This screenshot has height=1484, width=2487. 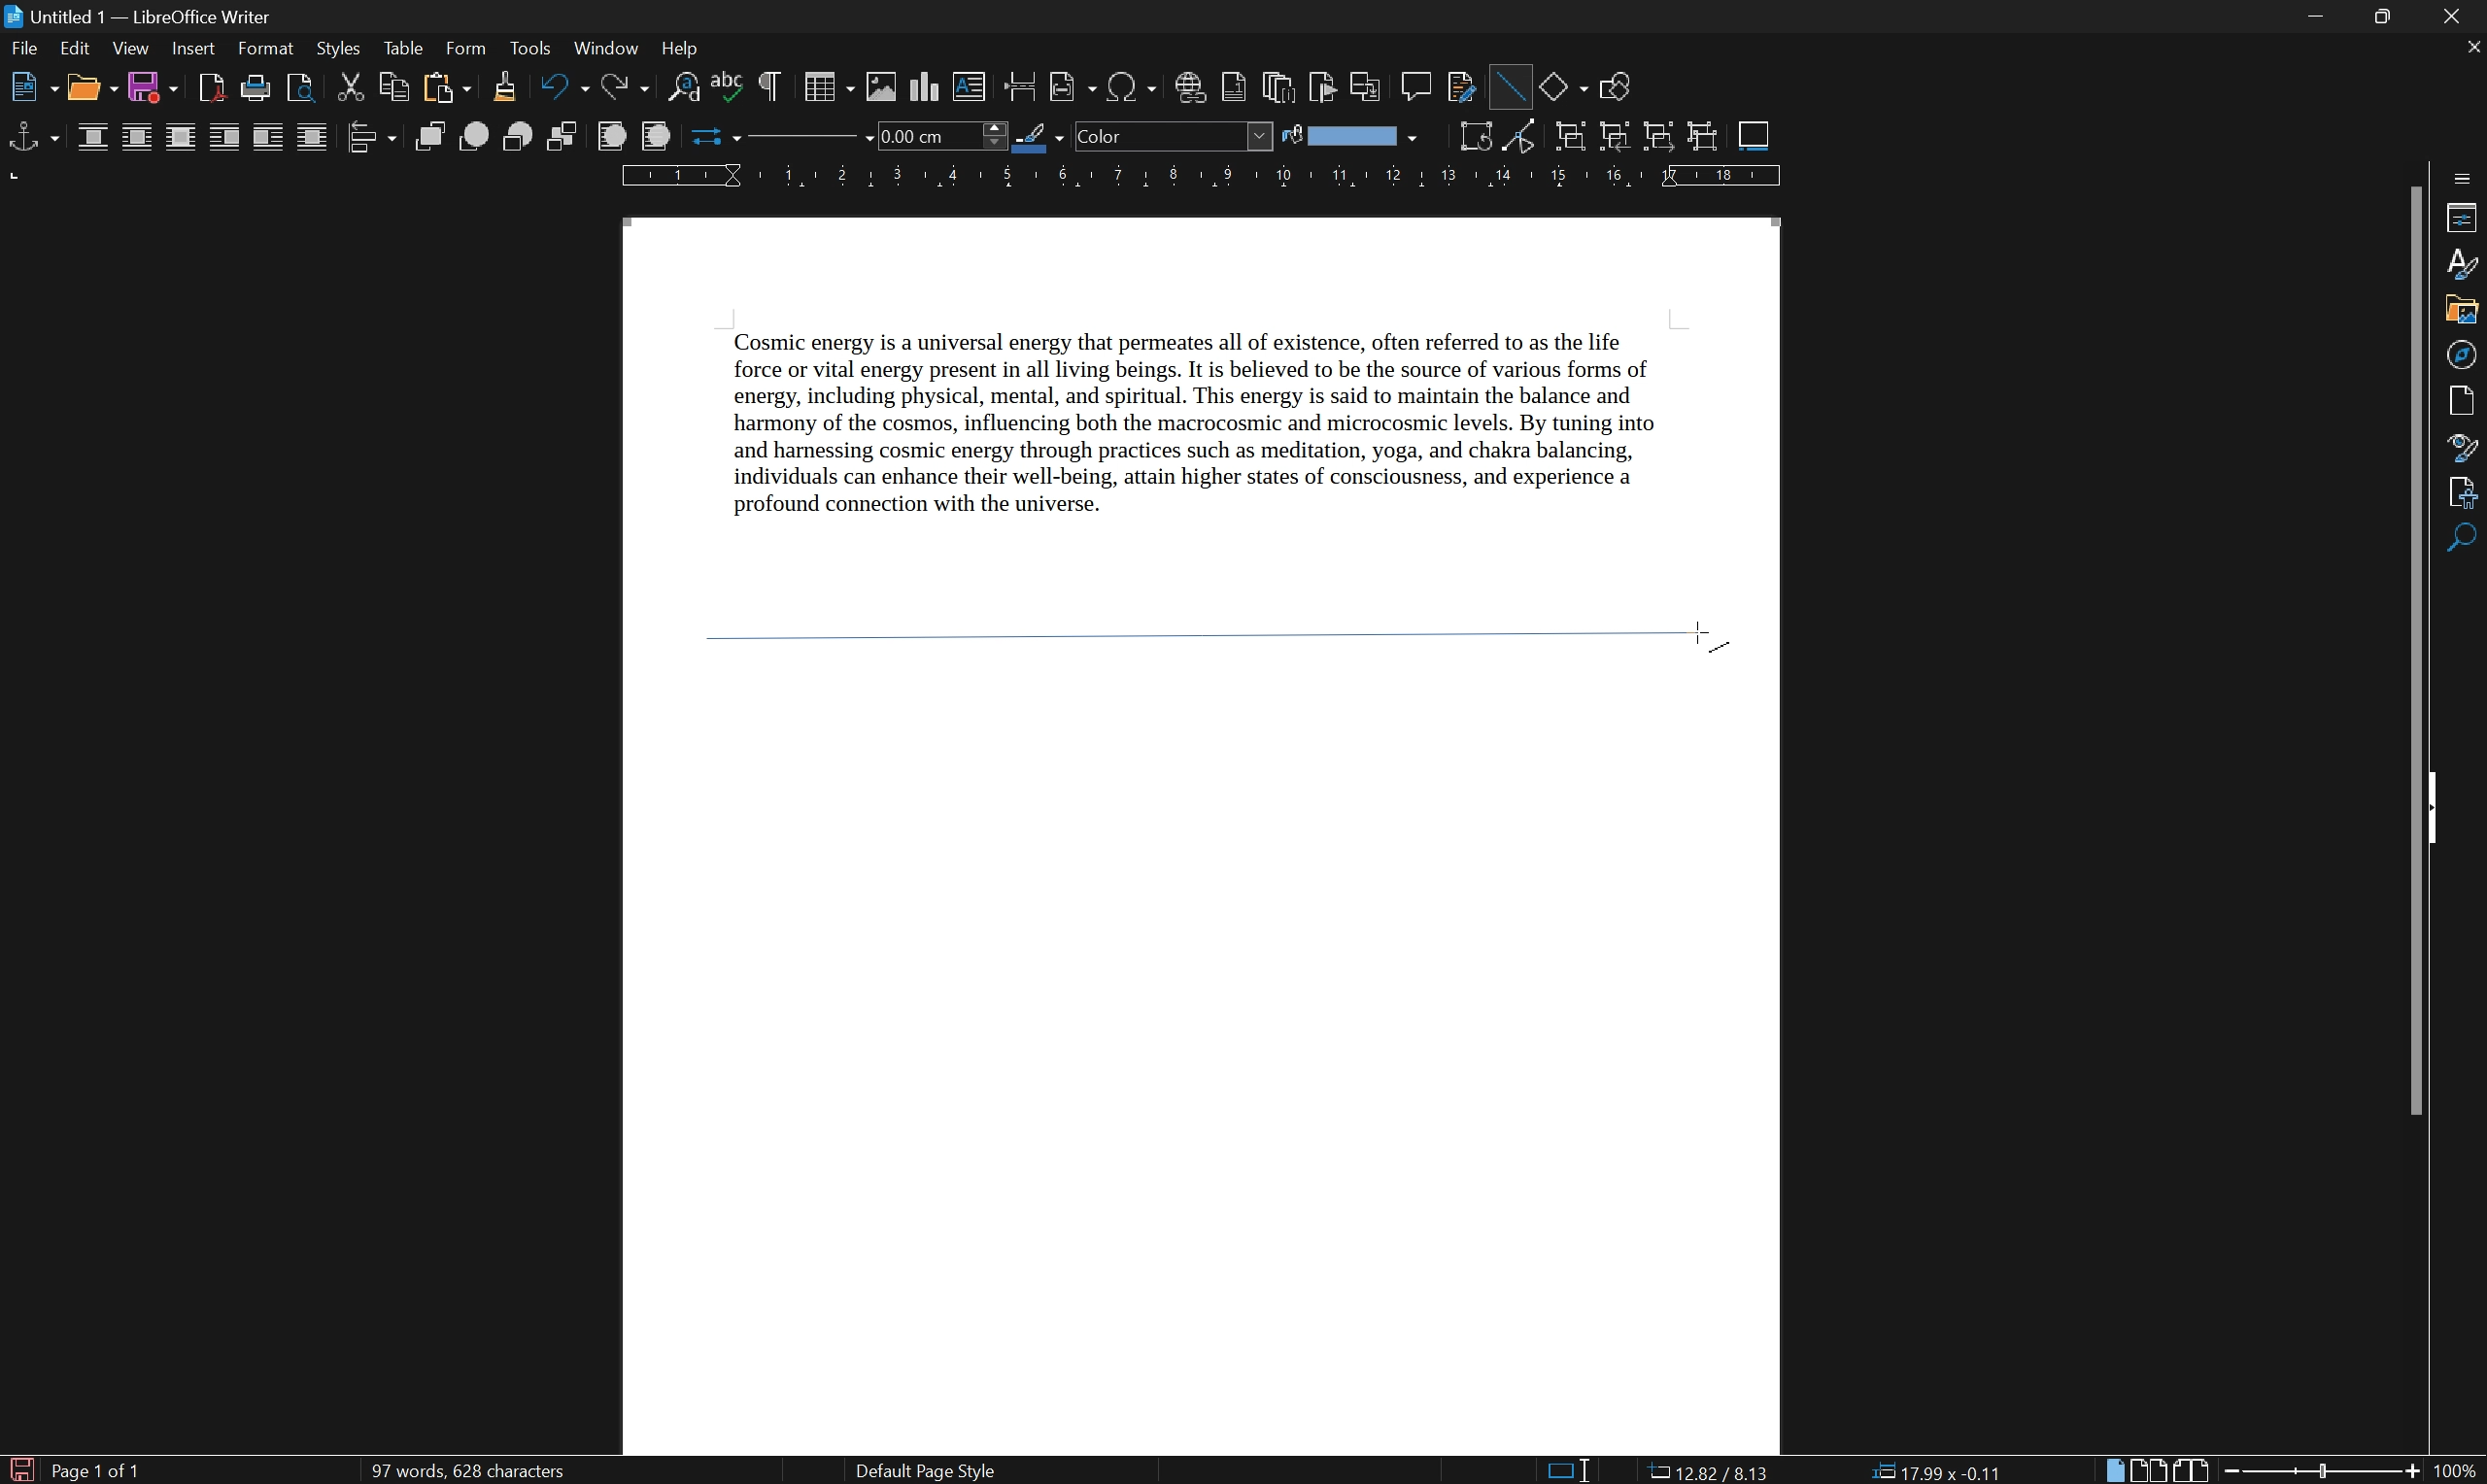 I want to click on toggle point edit mode, so click(x=1527, y=139).